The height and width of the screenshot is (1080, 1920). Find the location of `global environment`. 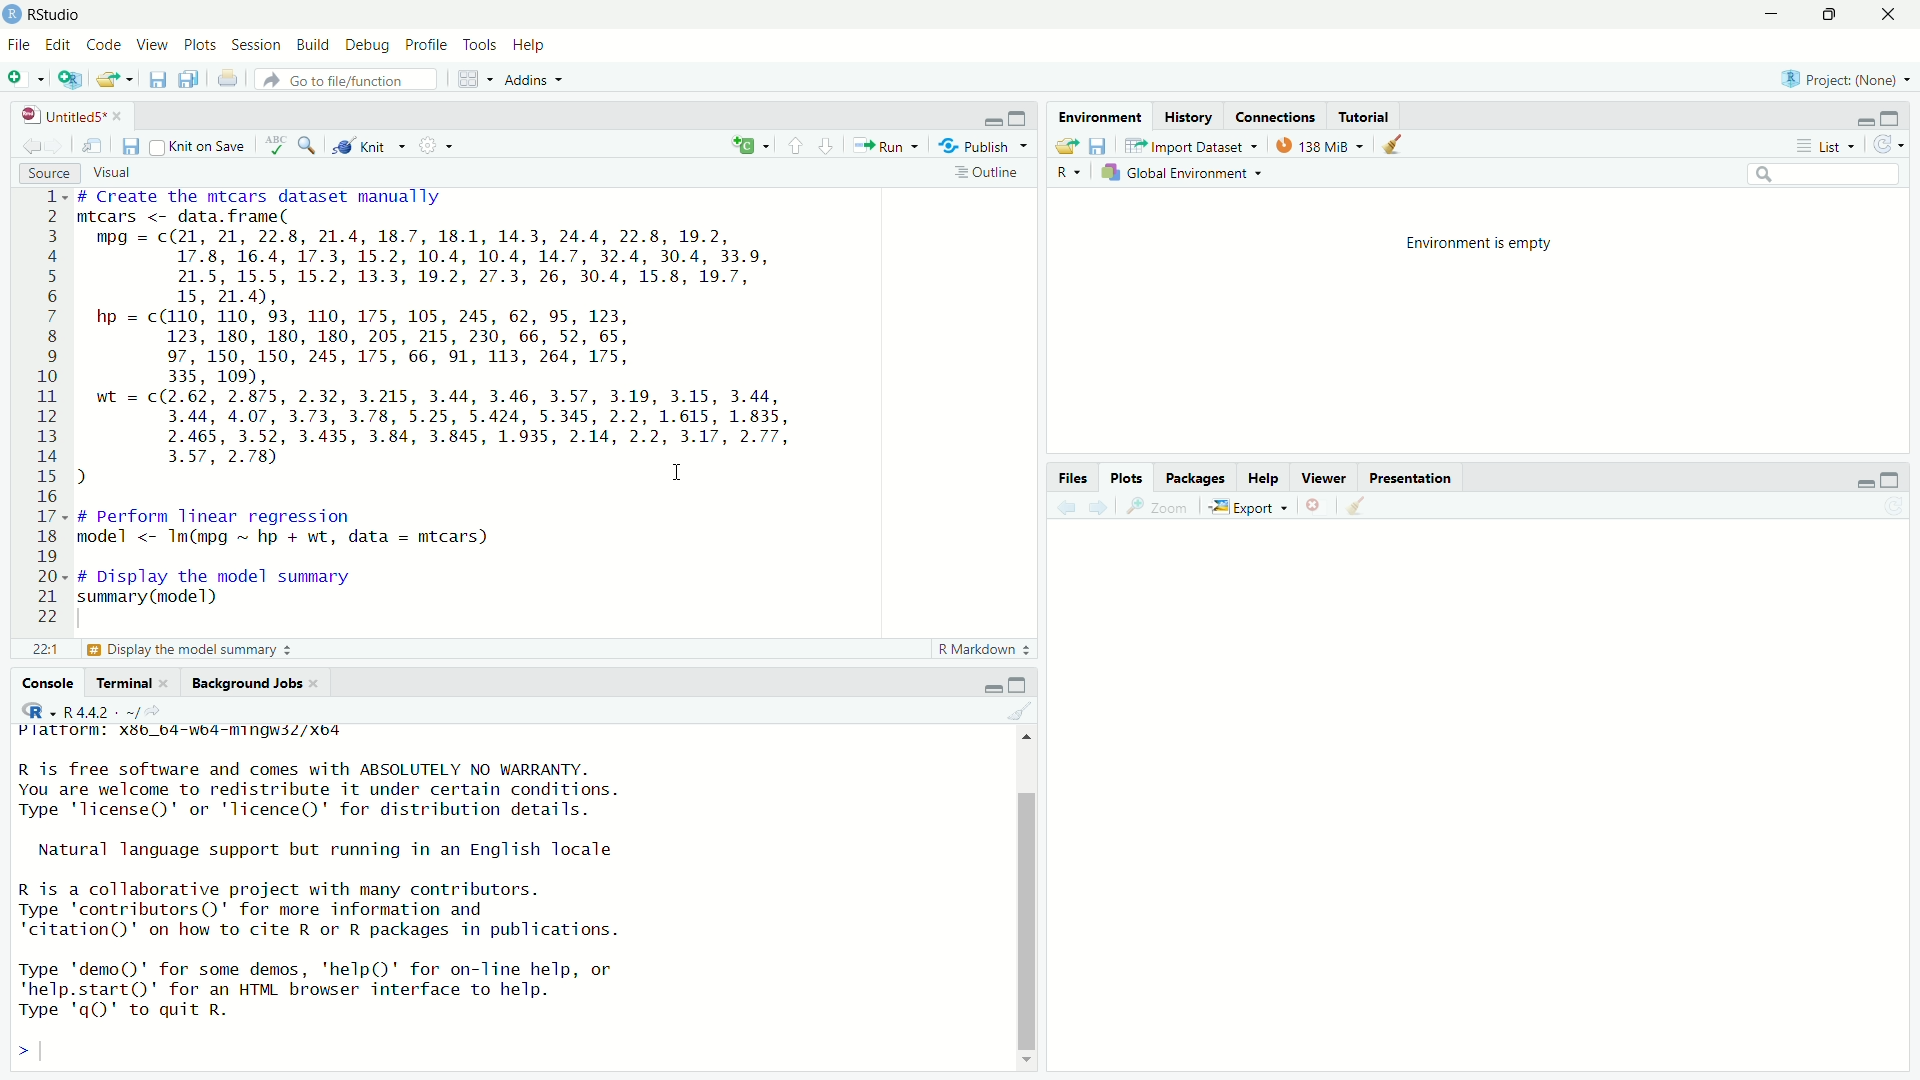

global environment is located at coordinates (1180, 173).